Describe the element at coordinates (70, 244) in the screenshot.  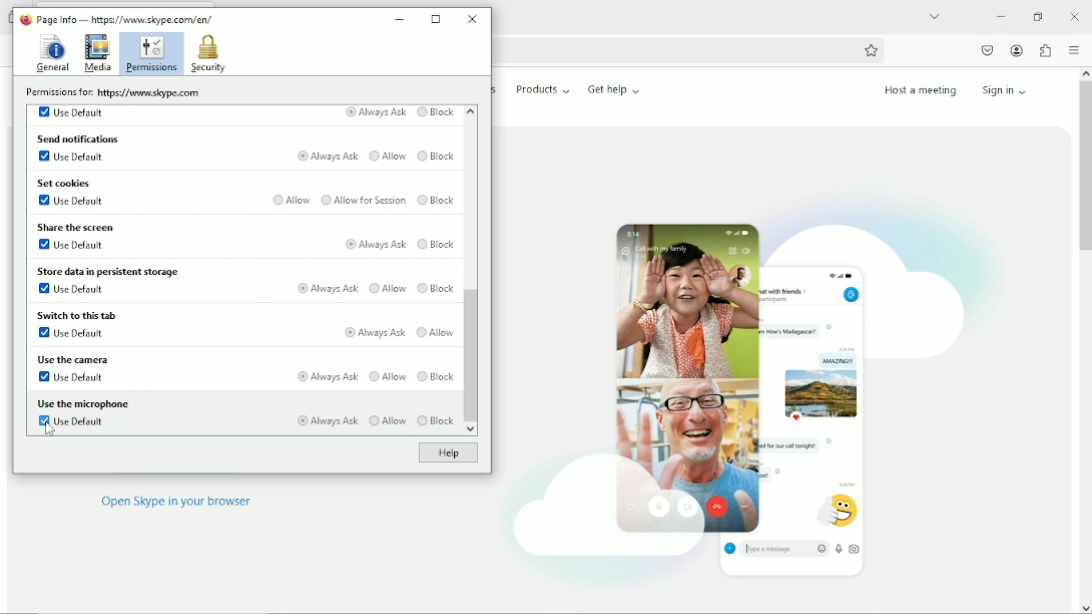
I see `Use default` at that location.